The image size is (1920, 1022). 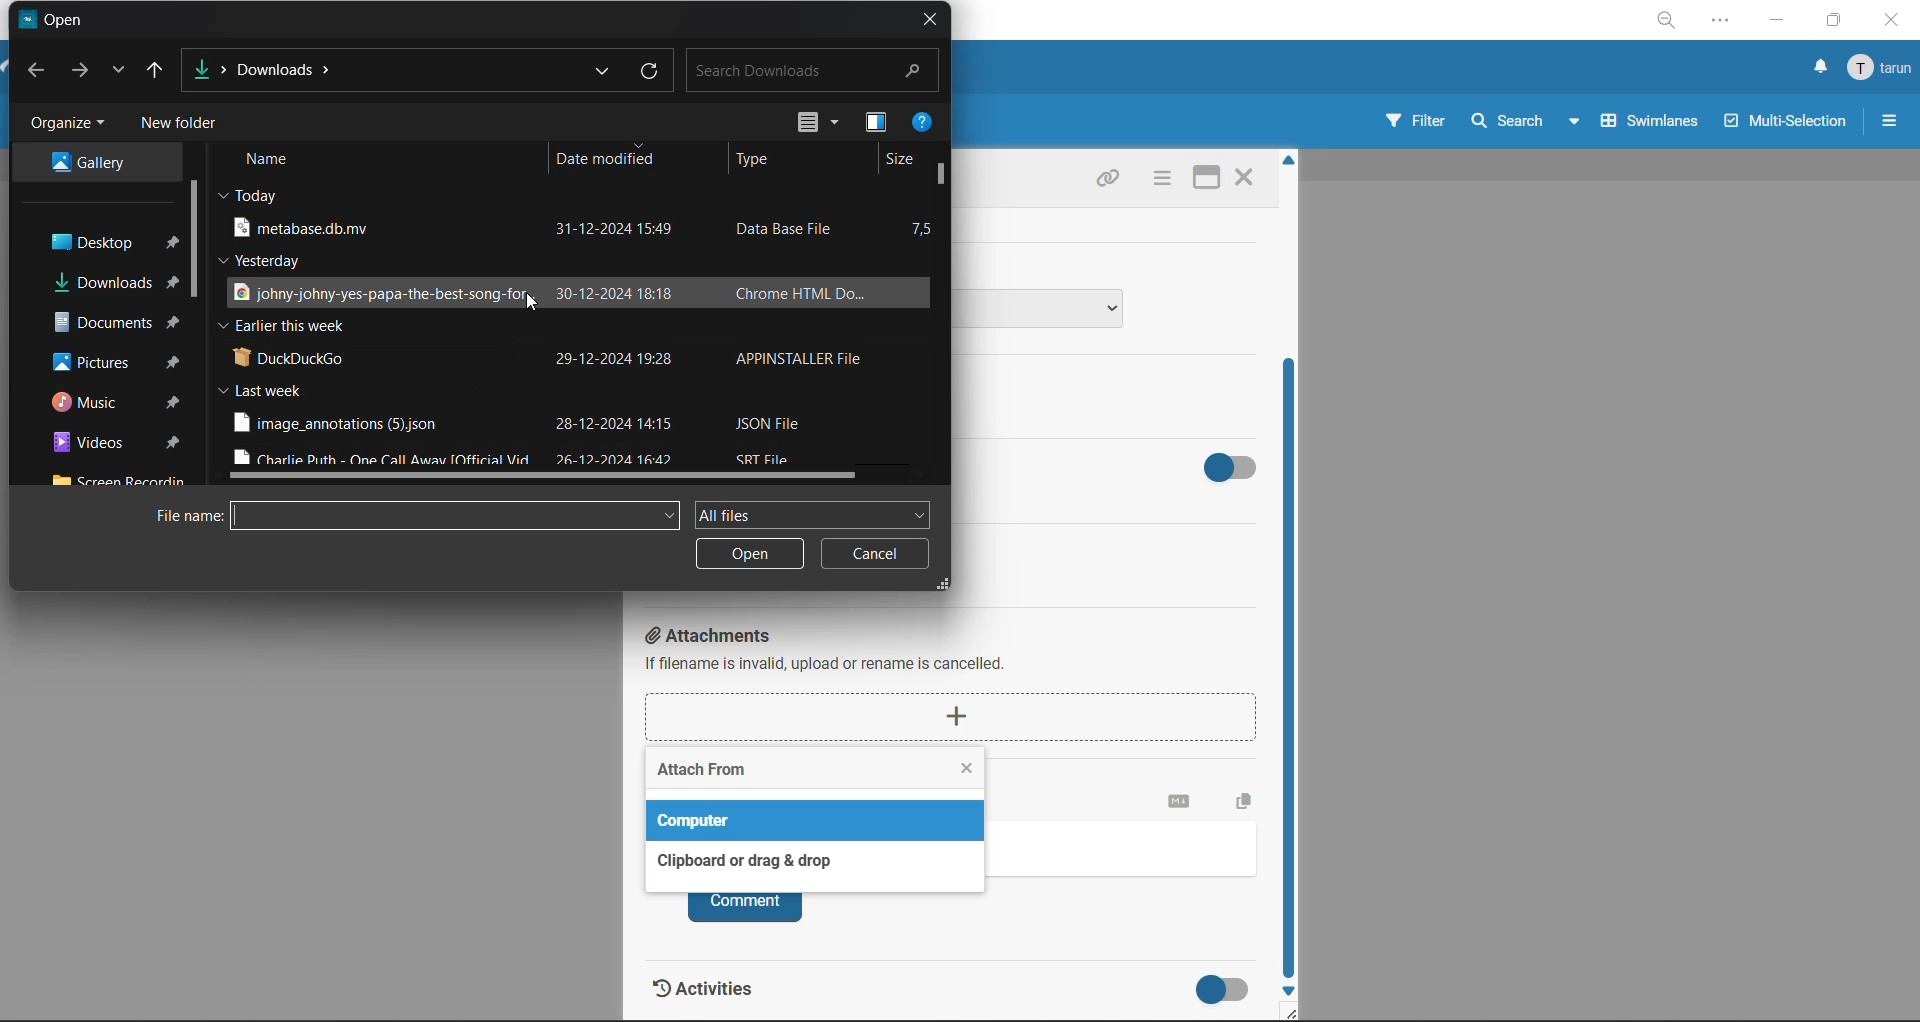 What do you see at coordinates (947, 178) in the screenshot?
I see `vertical scroll bar` at bounding box center [947, 178].